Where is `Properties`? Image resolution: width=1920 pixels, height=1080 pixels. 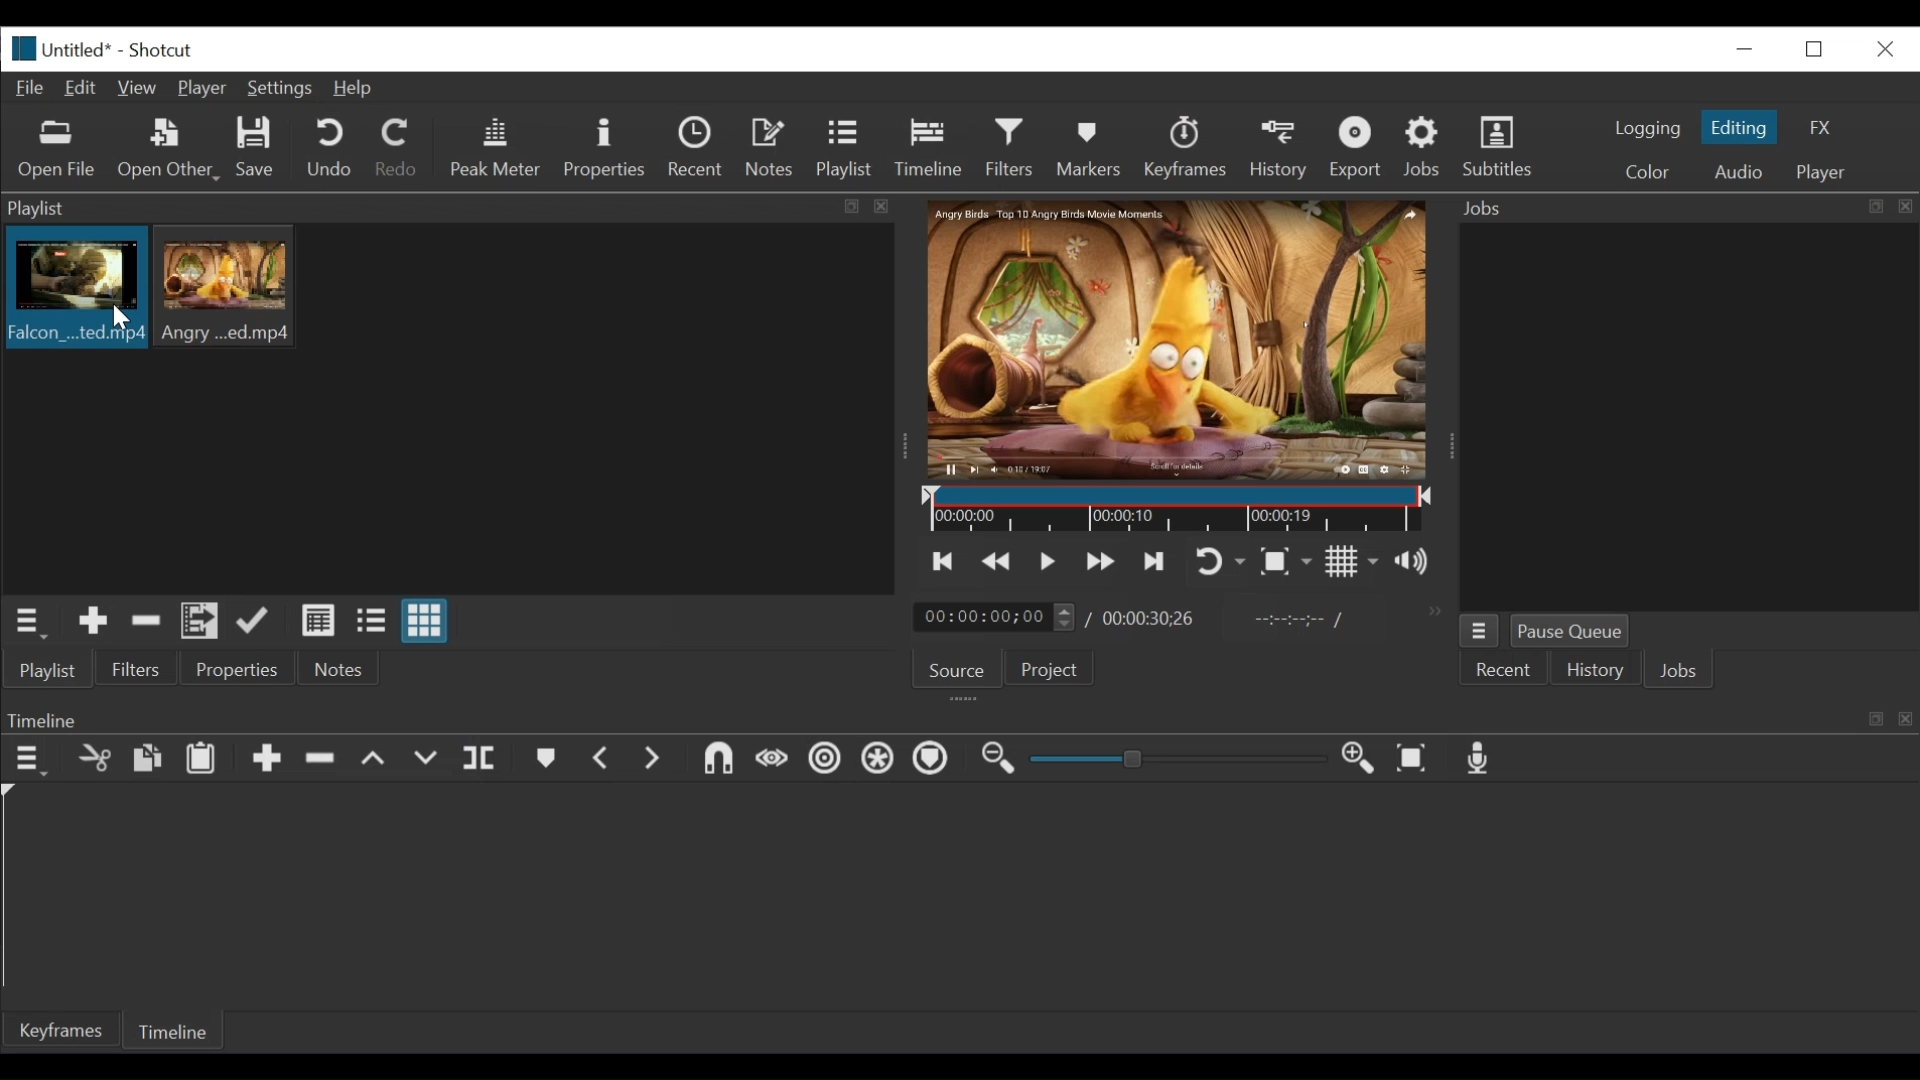
Properties is located at coordinates (607, 148).